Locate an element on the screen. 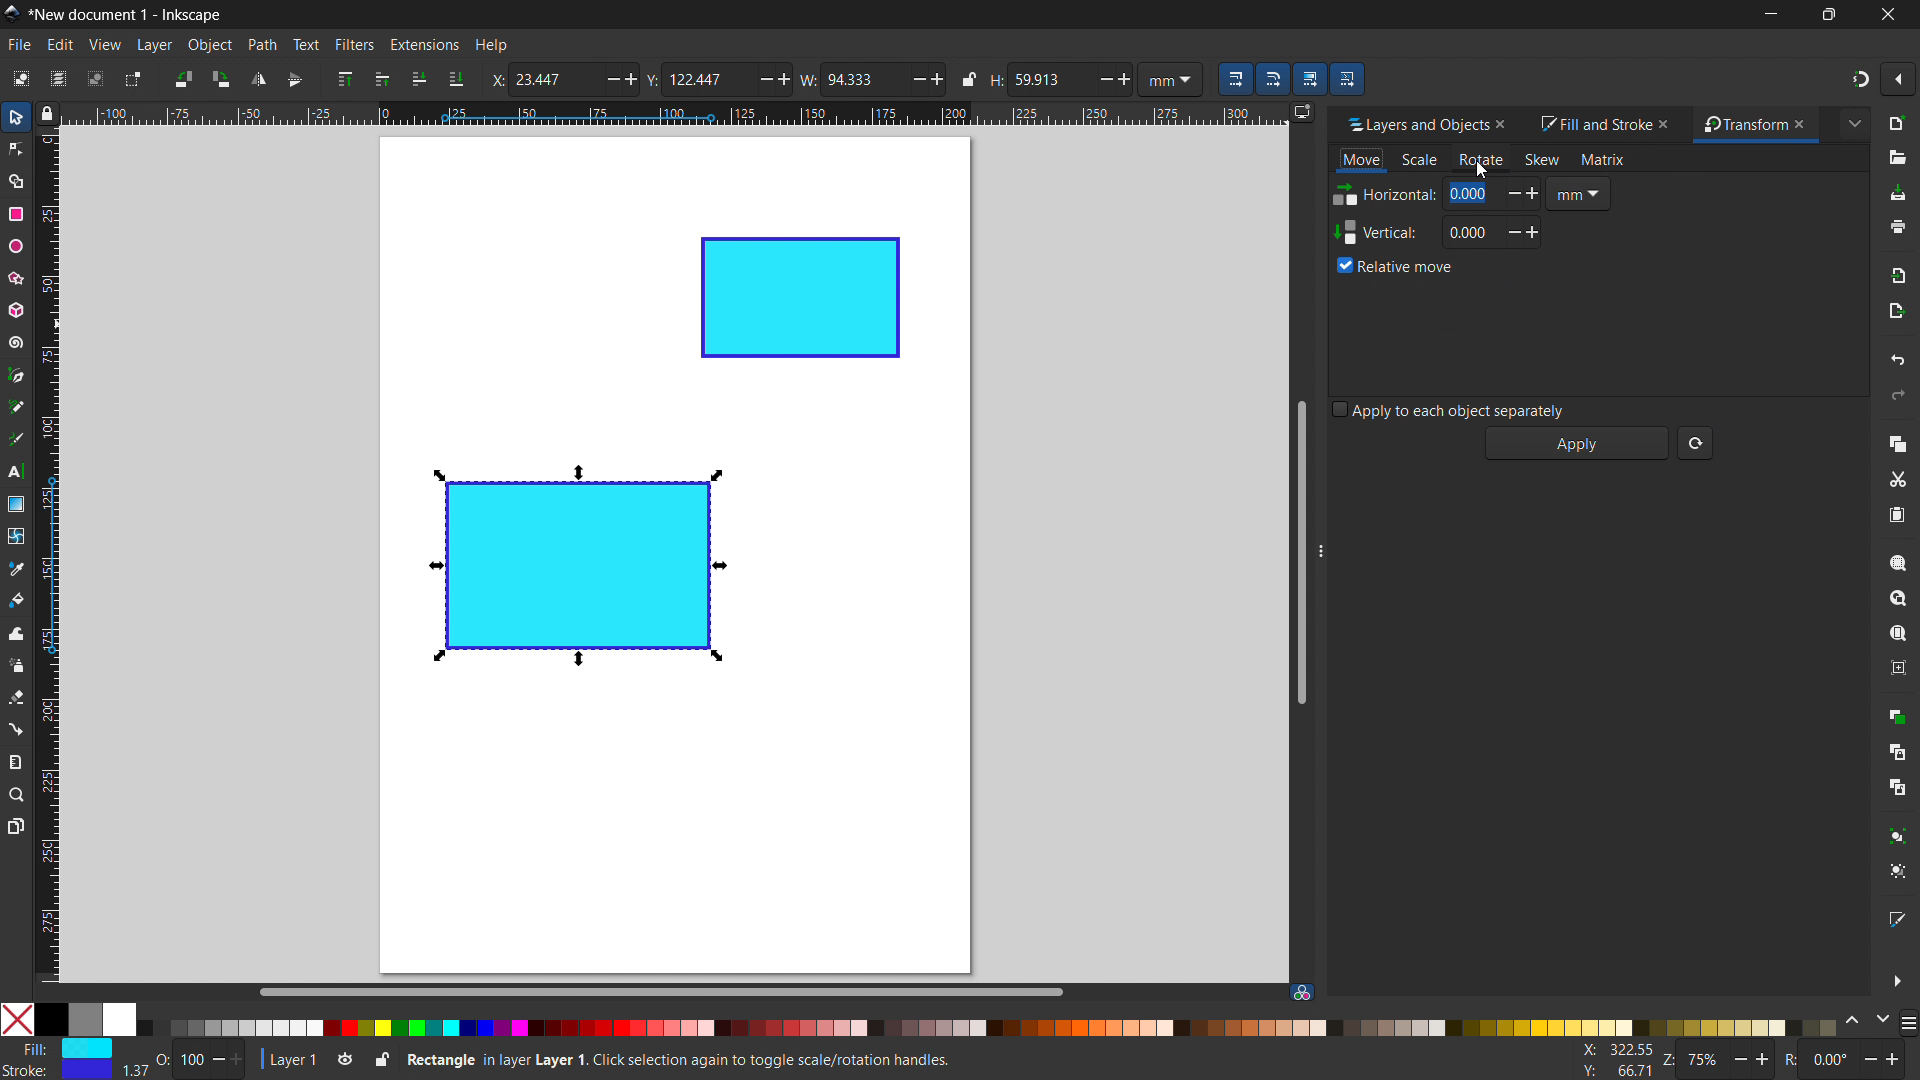 This screenshot has height=1080, width=1920. spray tool is located at coordinates (17, 665).